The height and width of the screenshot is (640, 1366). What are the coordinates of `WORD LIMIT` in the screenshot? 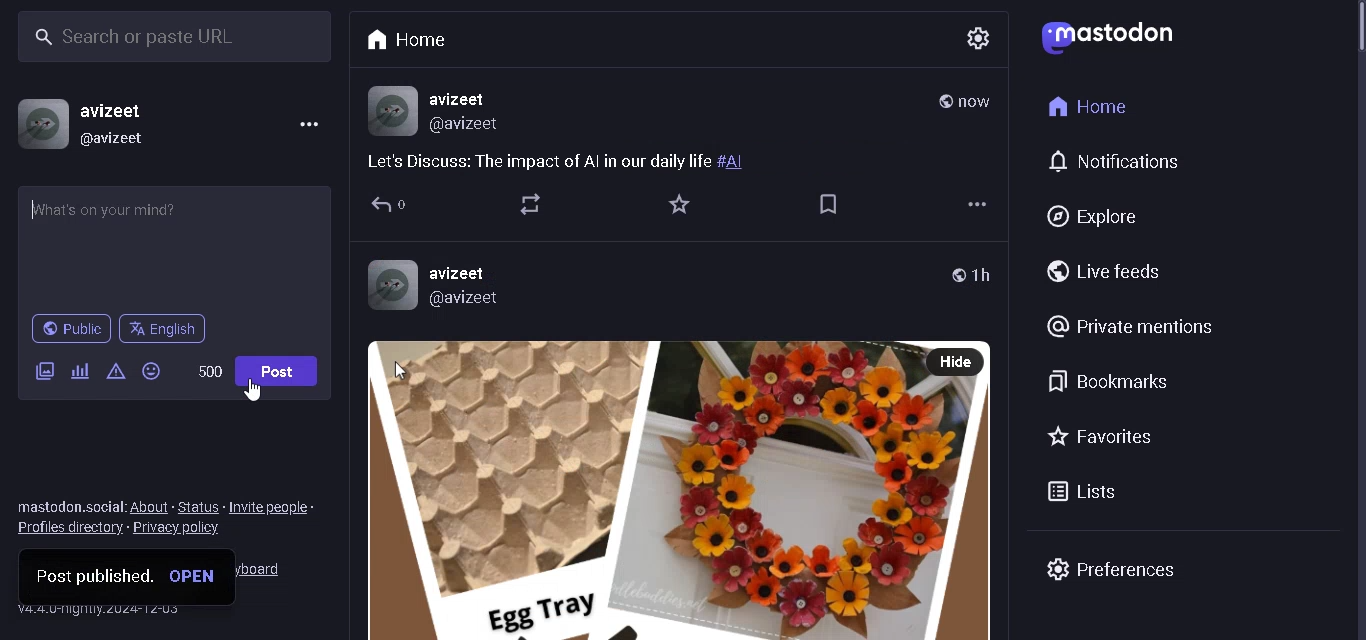 It's located at (211, 372).